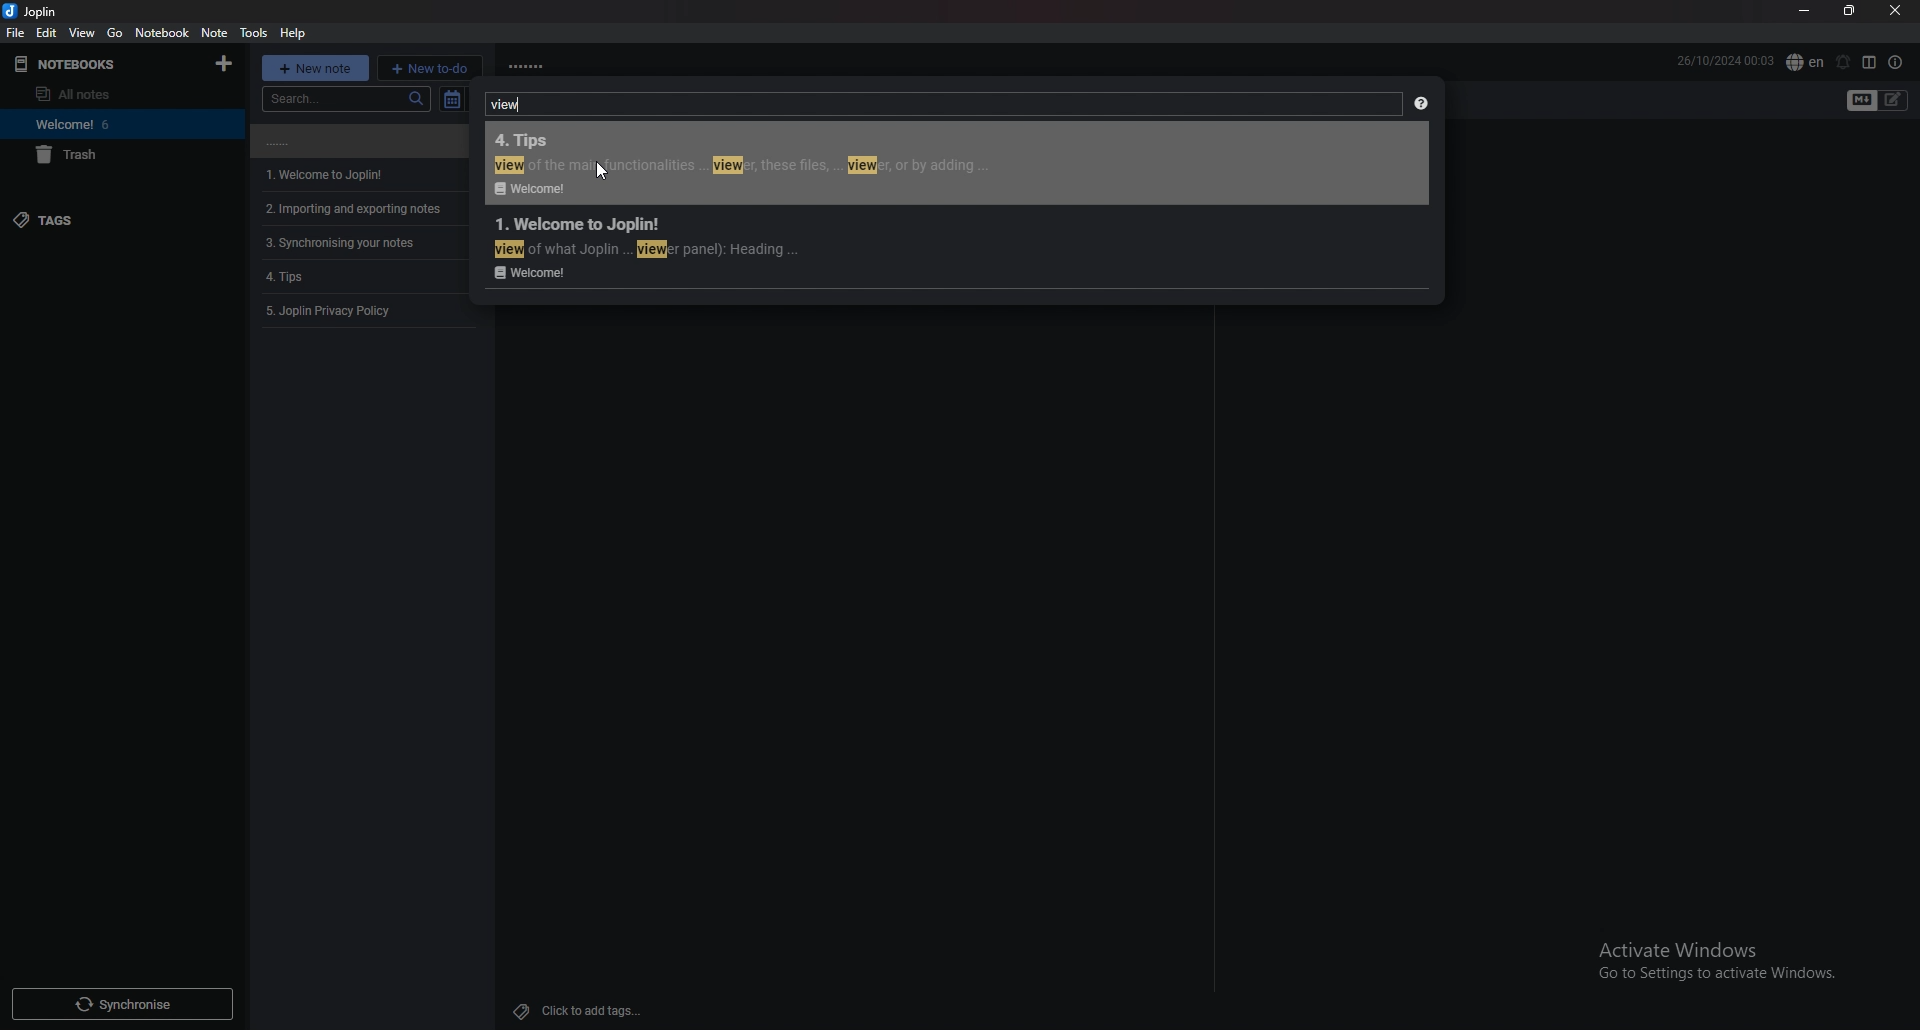 This screenshot has height=1030, width=1920. Describe the element at coordinates (215, 32) in the screenshot. I see `note` at that location.